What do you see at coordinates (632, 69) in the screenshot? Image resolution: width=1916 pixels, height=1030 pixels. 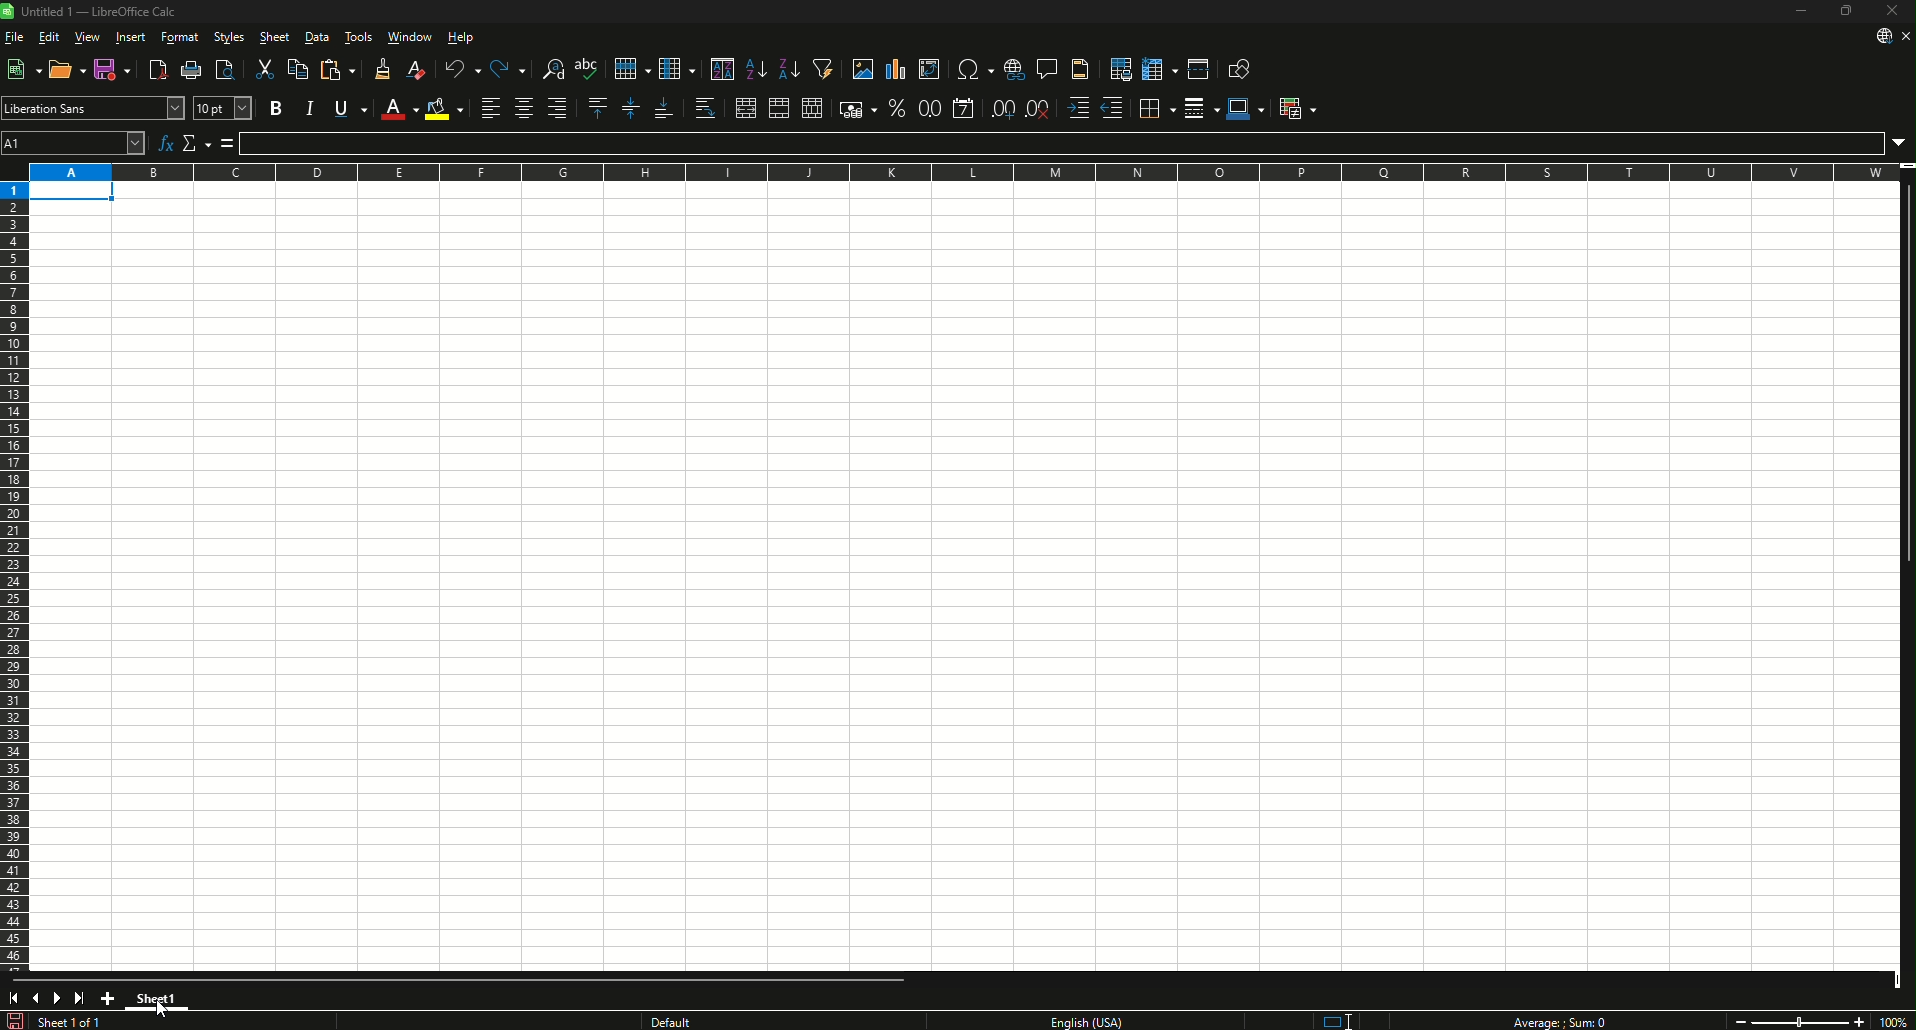 I see `Row` at bounding box center [632, 69].